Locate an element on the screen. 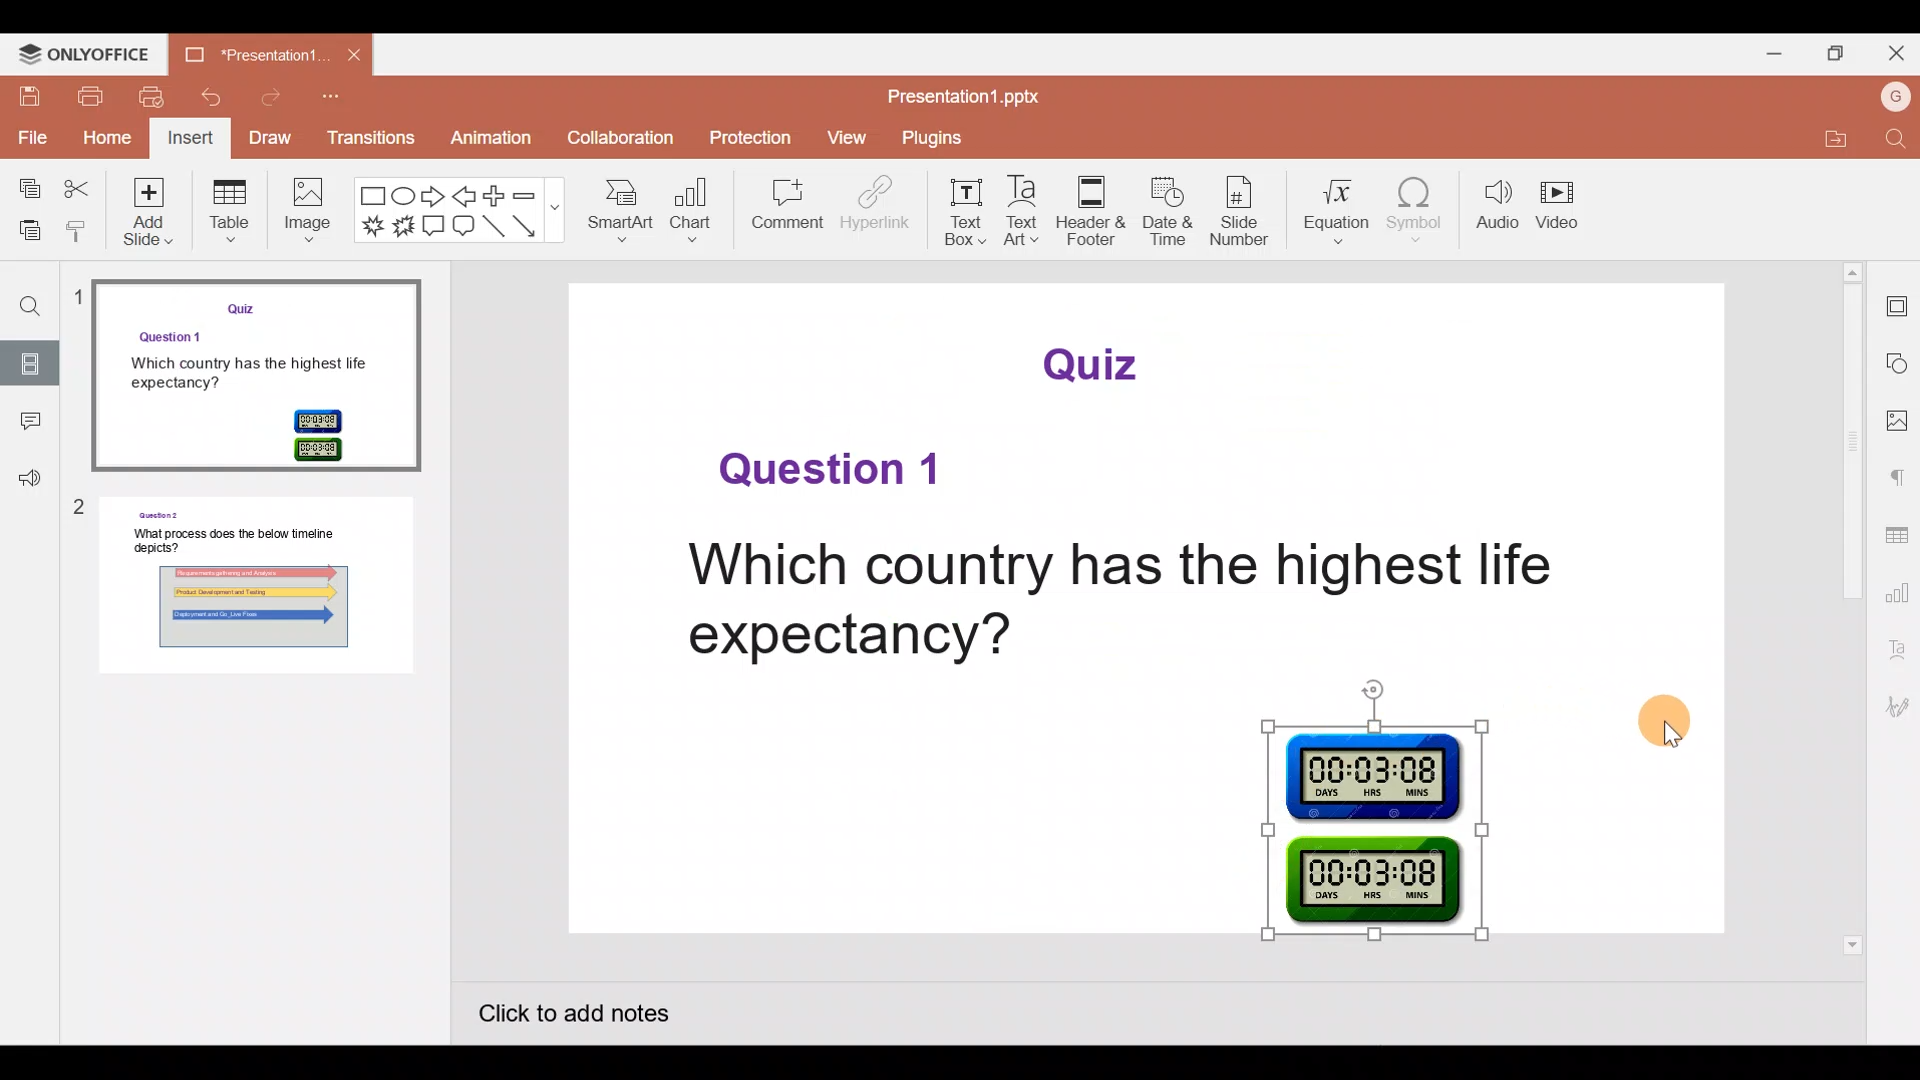 This screenshot has height=1080, width=1920. Audio is located at coordinates (1492, 204).